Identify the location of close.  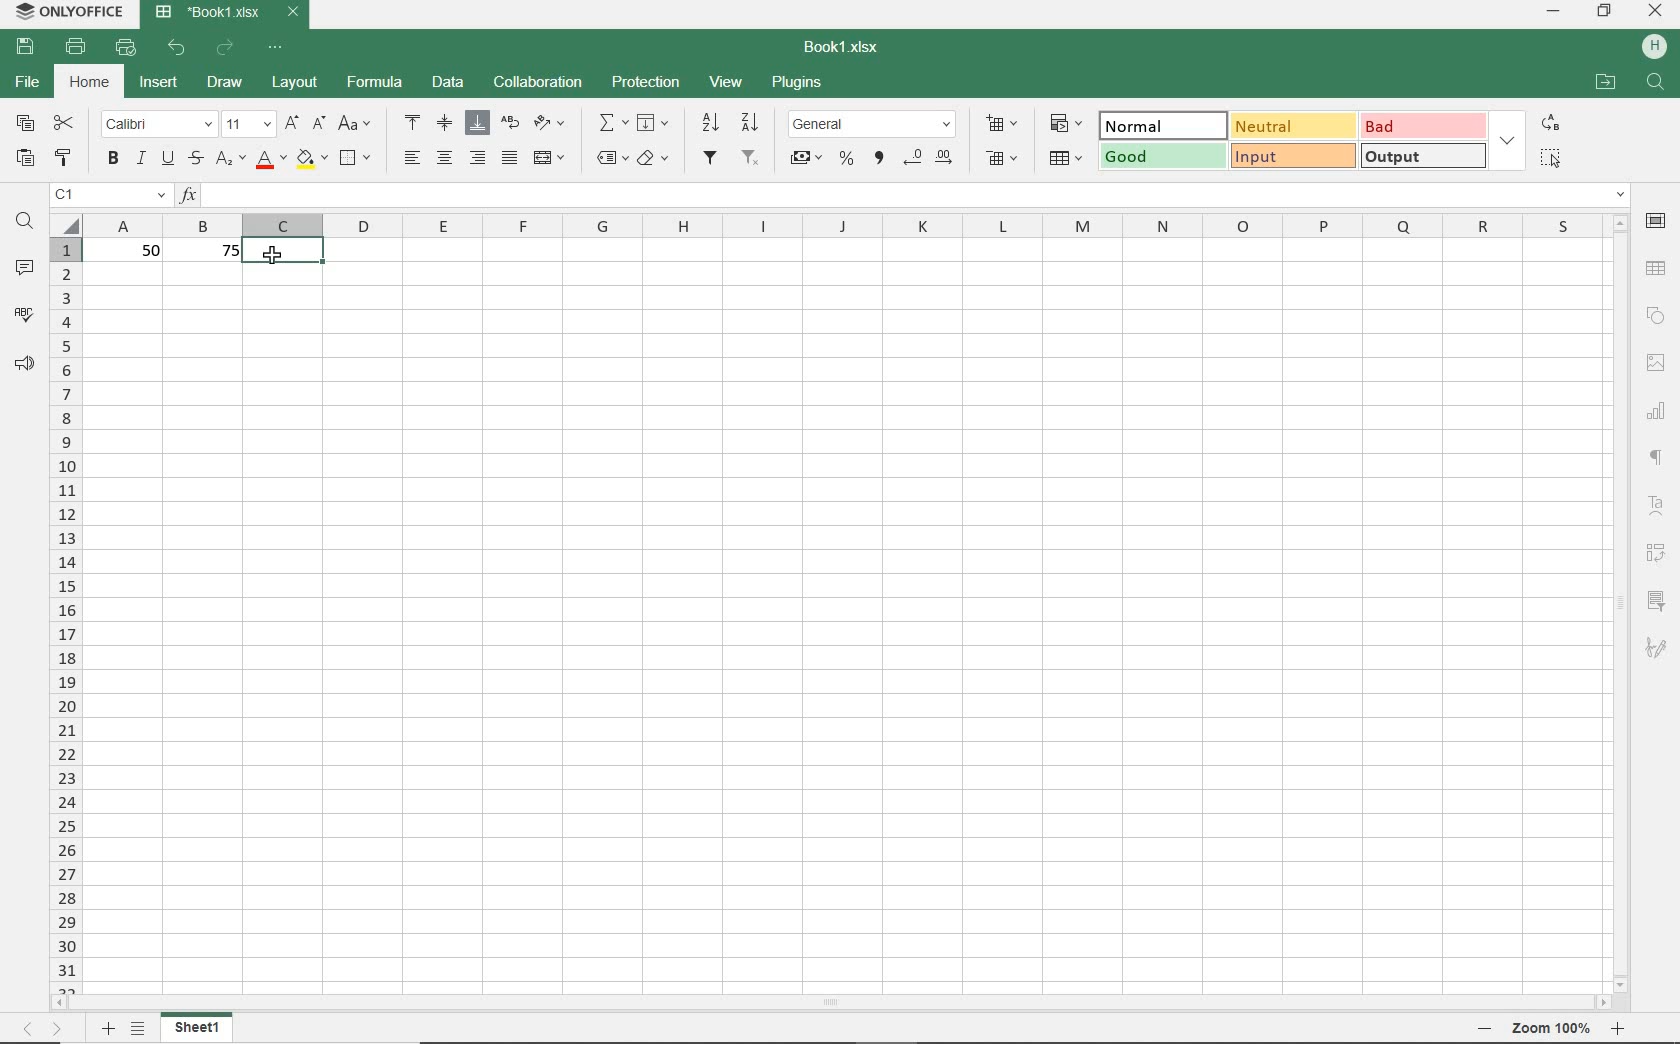
(1656, 13).